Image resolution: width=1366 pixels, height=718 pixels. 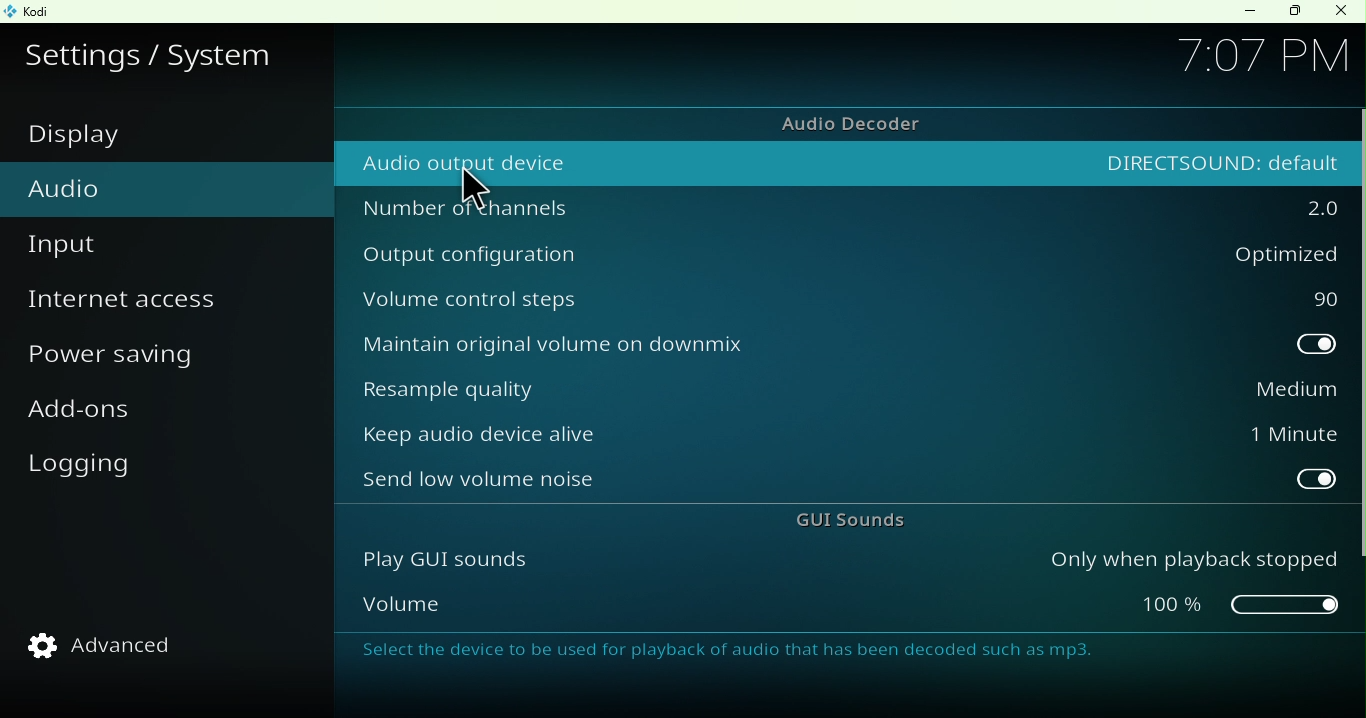 I want to click on Close, so click(x=1340, y=15).